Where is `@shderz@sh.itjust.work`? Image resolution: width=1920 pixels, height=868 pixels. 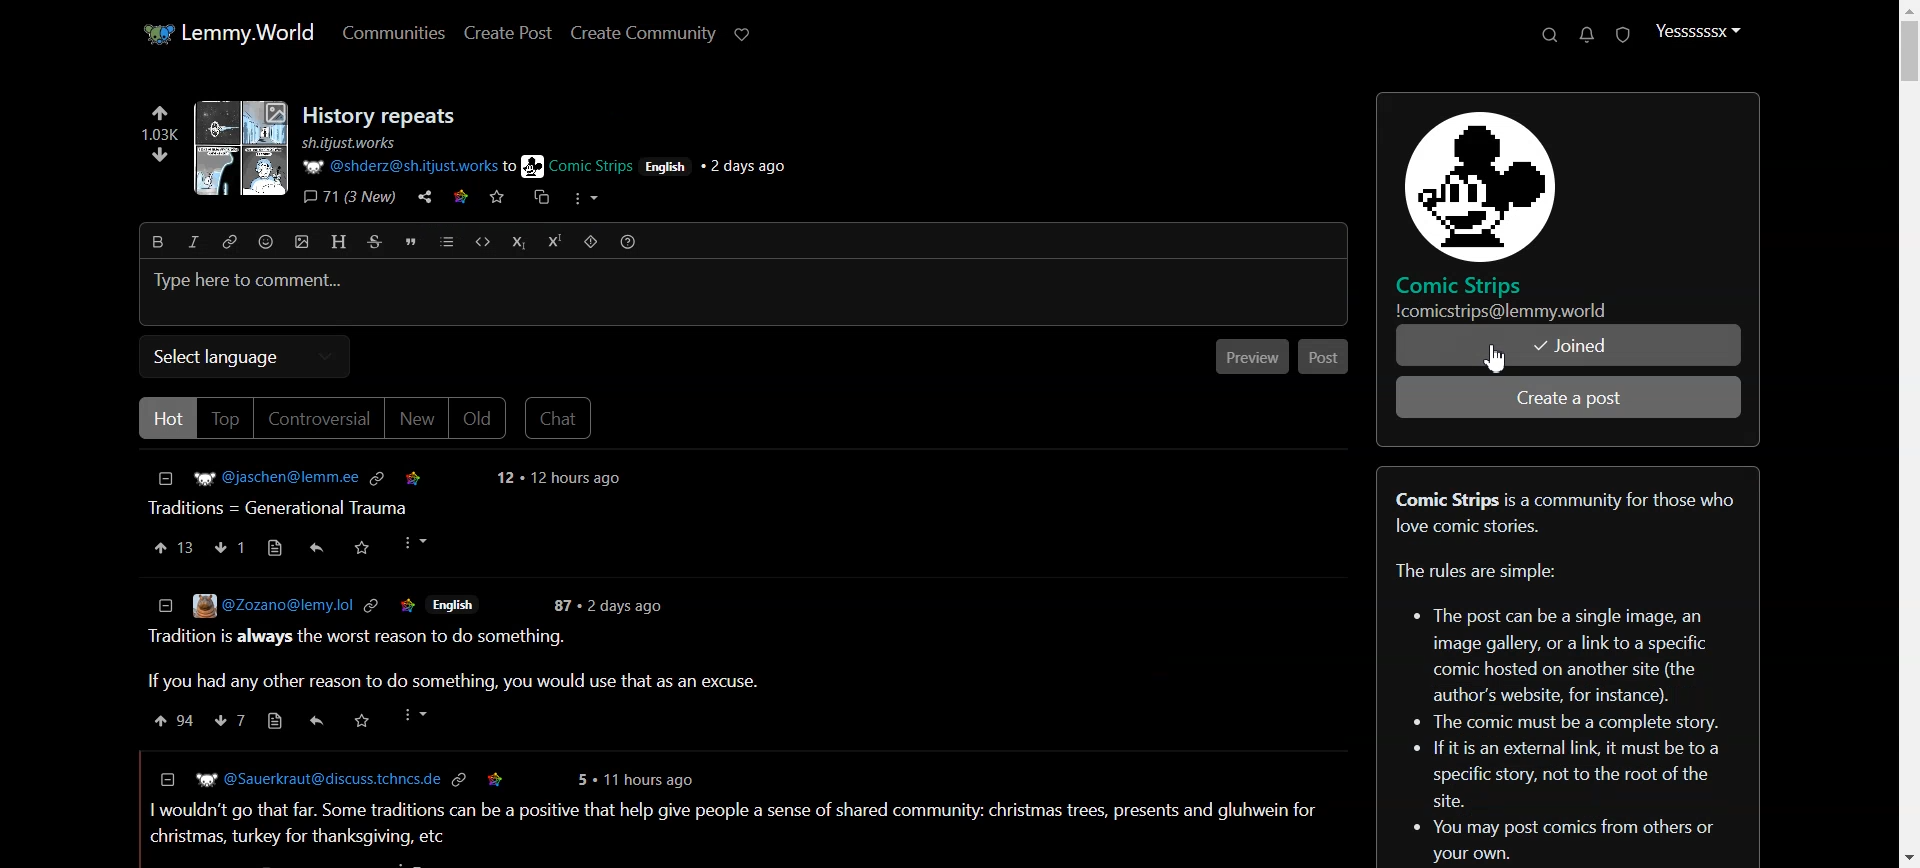
@shderz@sh.itjust.work is located at coordinates (397, 167).